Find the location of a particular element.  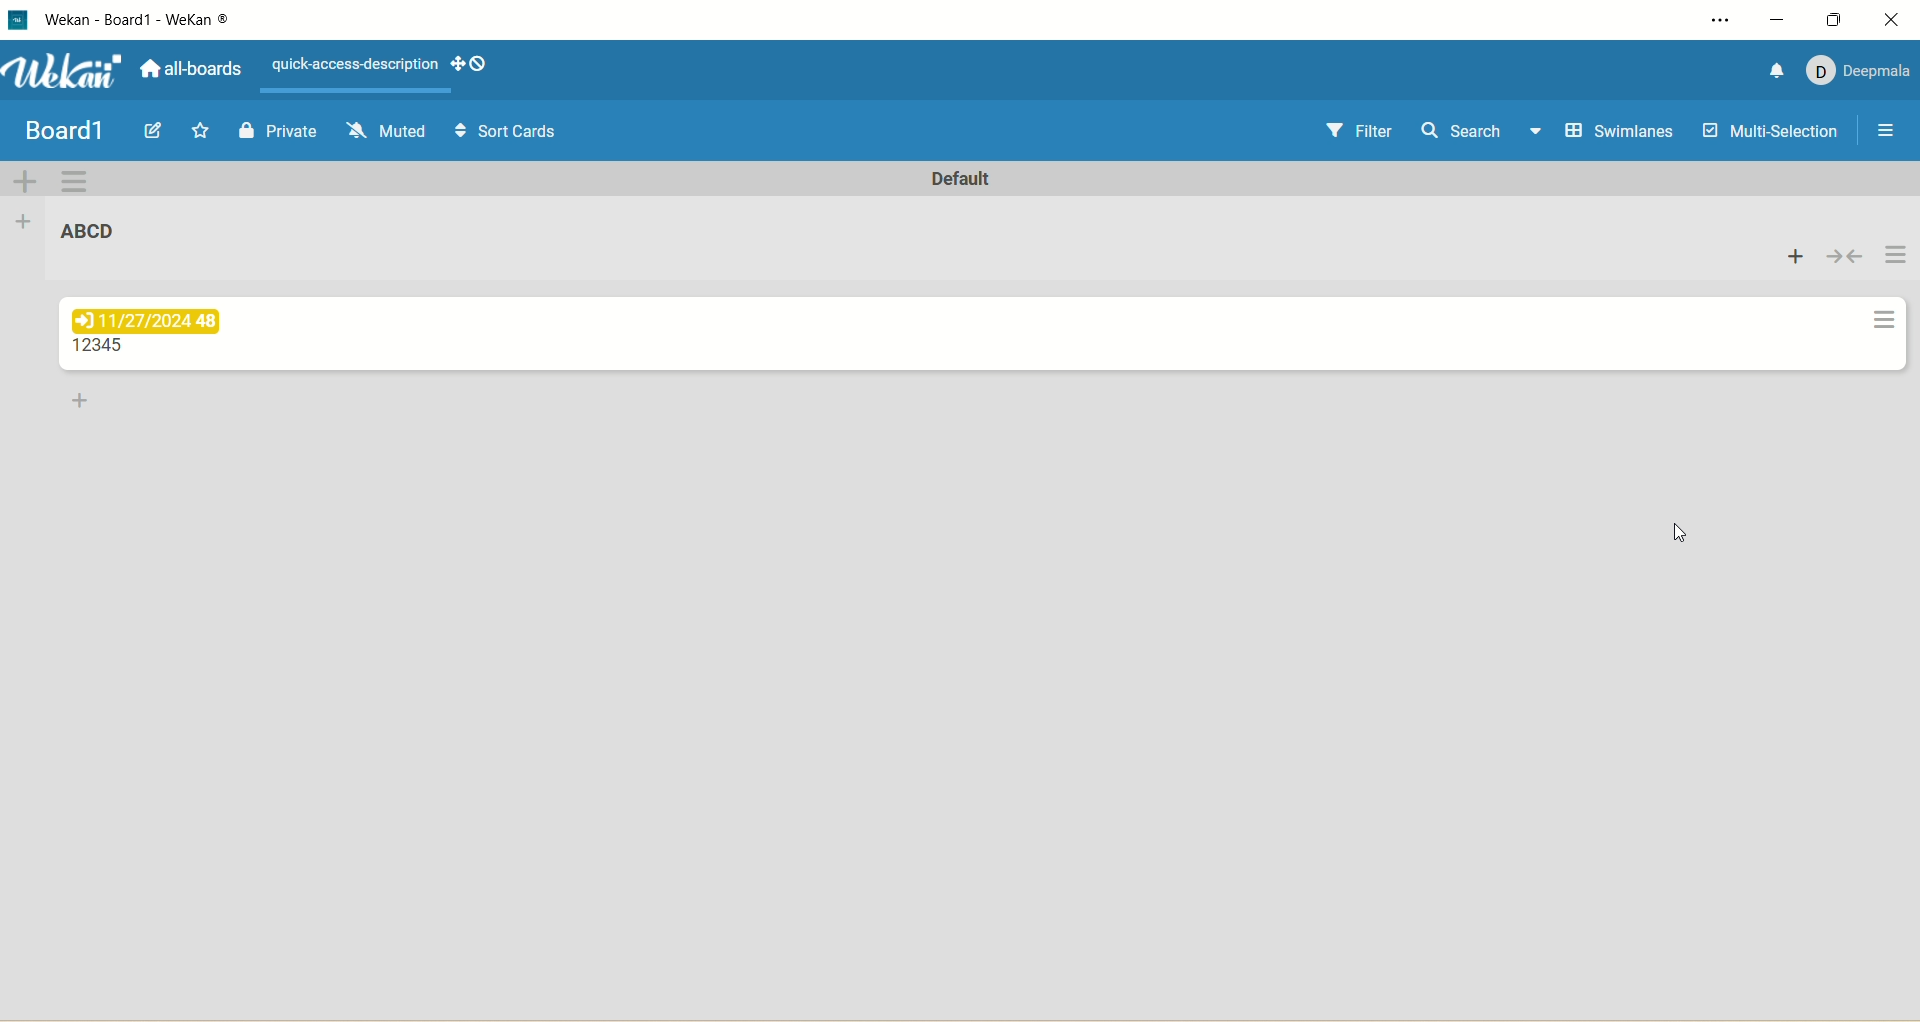

actions is located at coordinates (1892, 290).